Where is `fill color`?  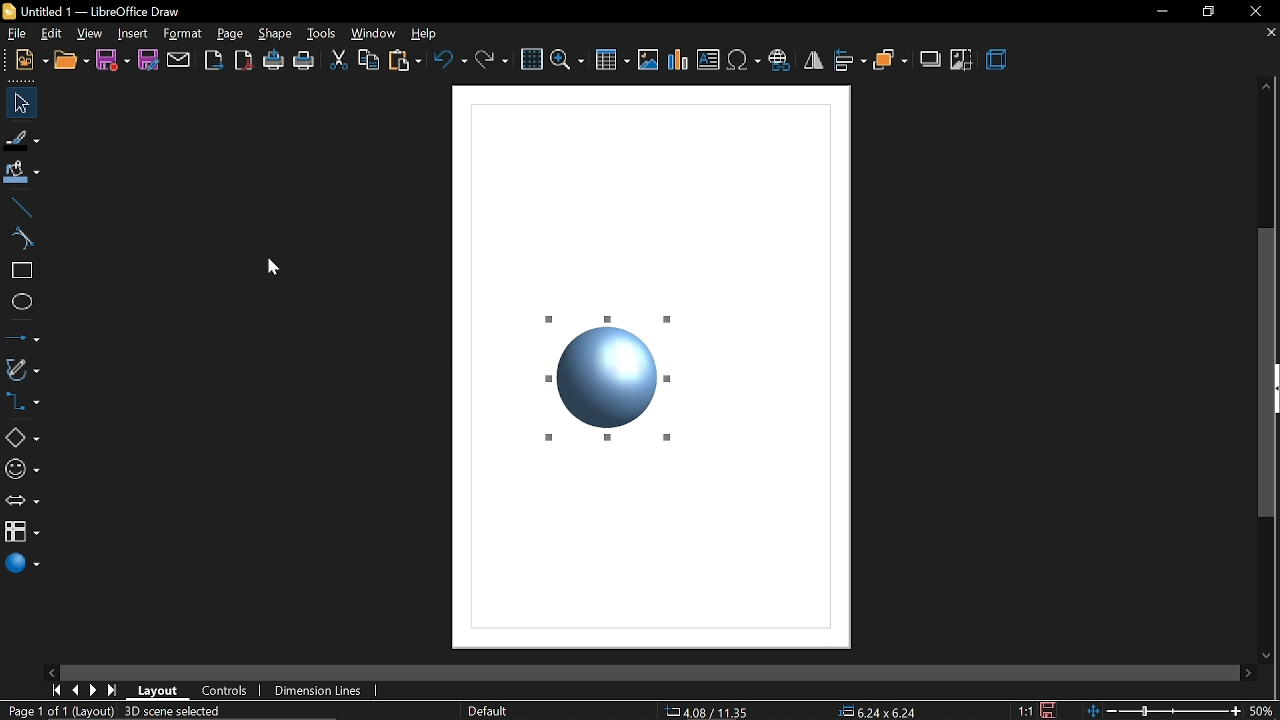
fill color is located at coordinates (24, 173).